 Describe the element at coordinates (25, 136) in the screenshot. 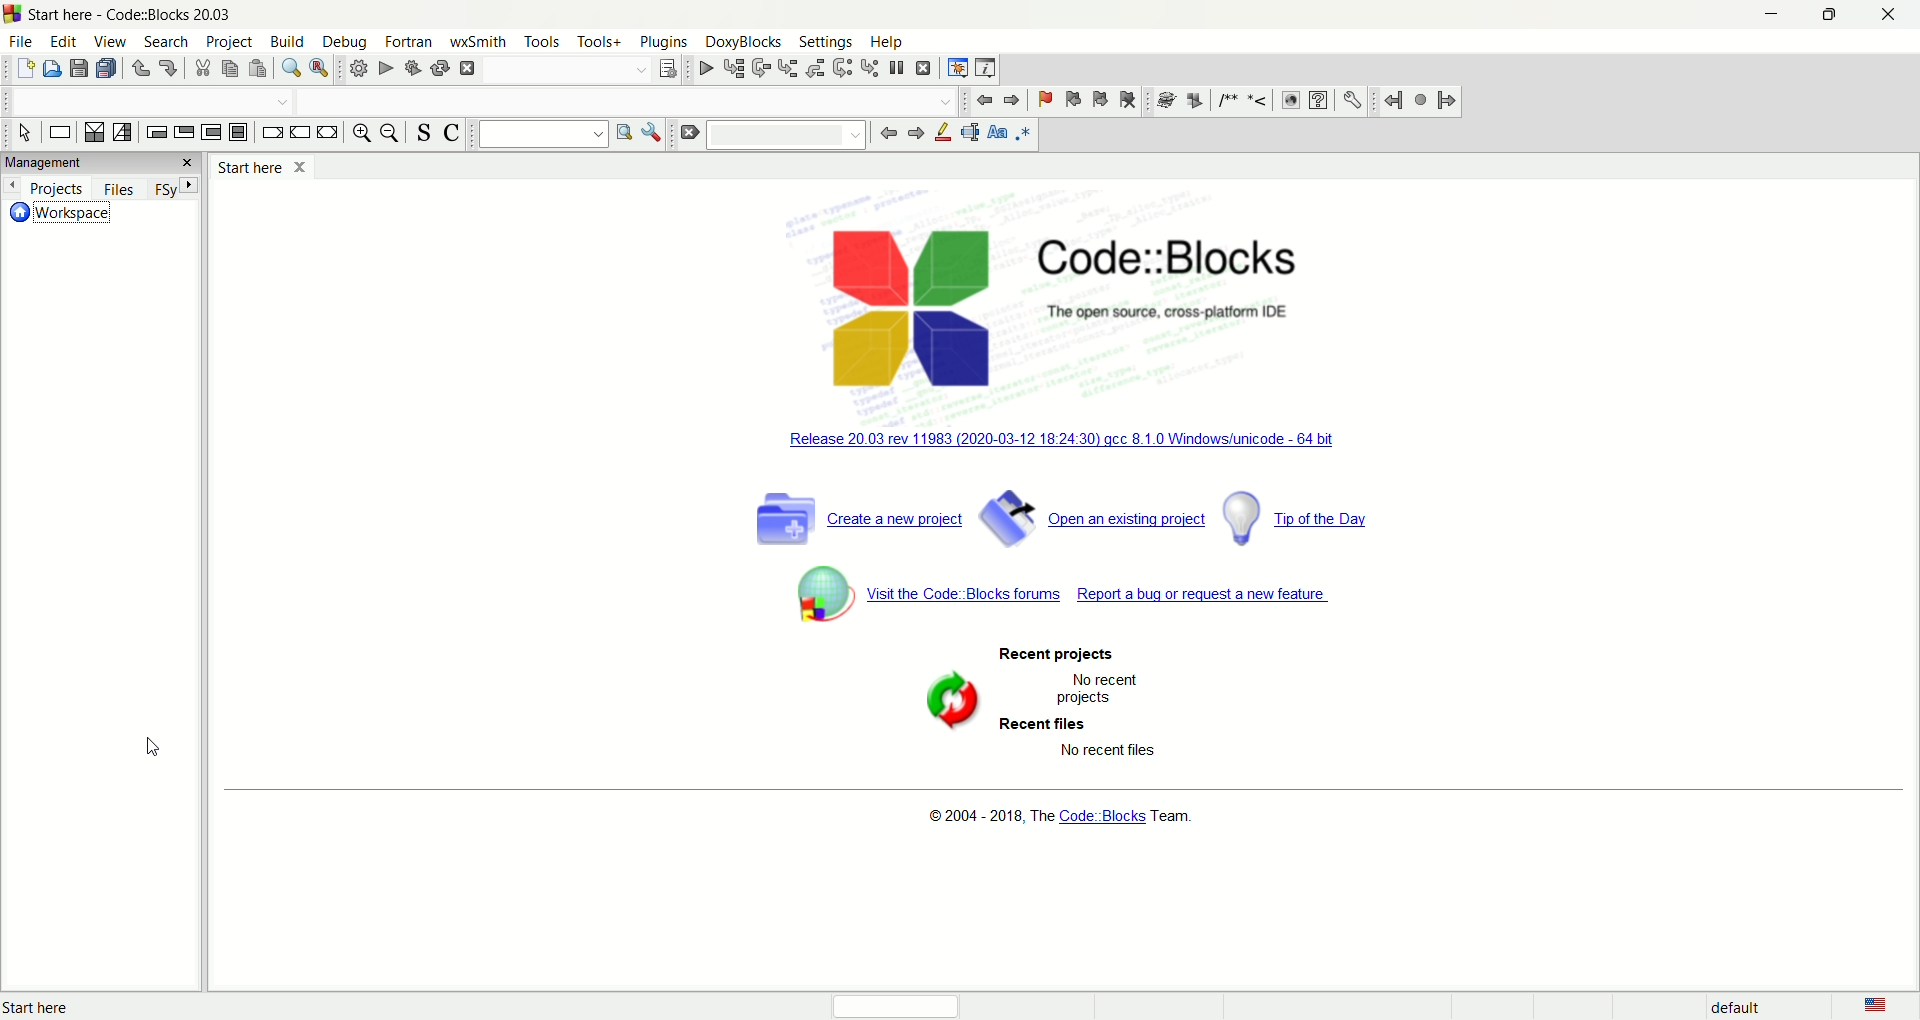

I see `select` at that location.